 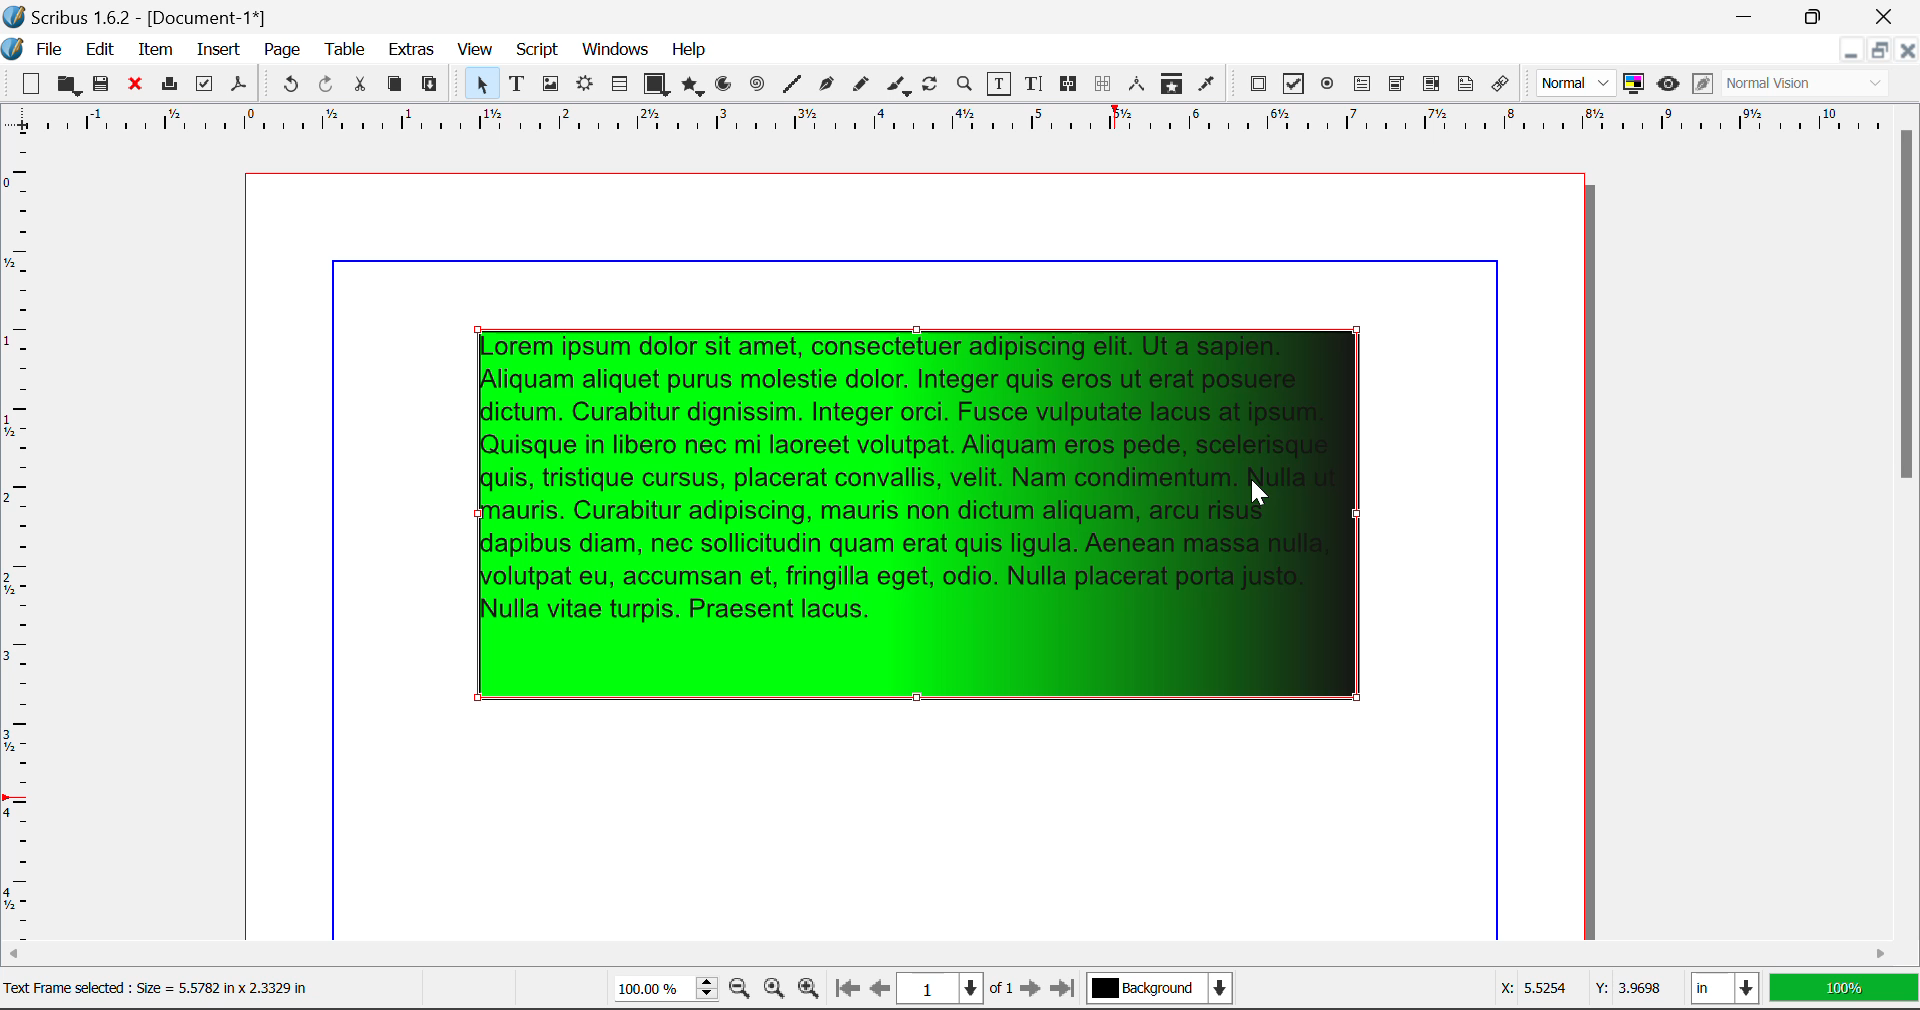 I want to click on Scribus 1.6.2 - [Document-1*], so click(x=141, y=17).